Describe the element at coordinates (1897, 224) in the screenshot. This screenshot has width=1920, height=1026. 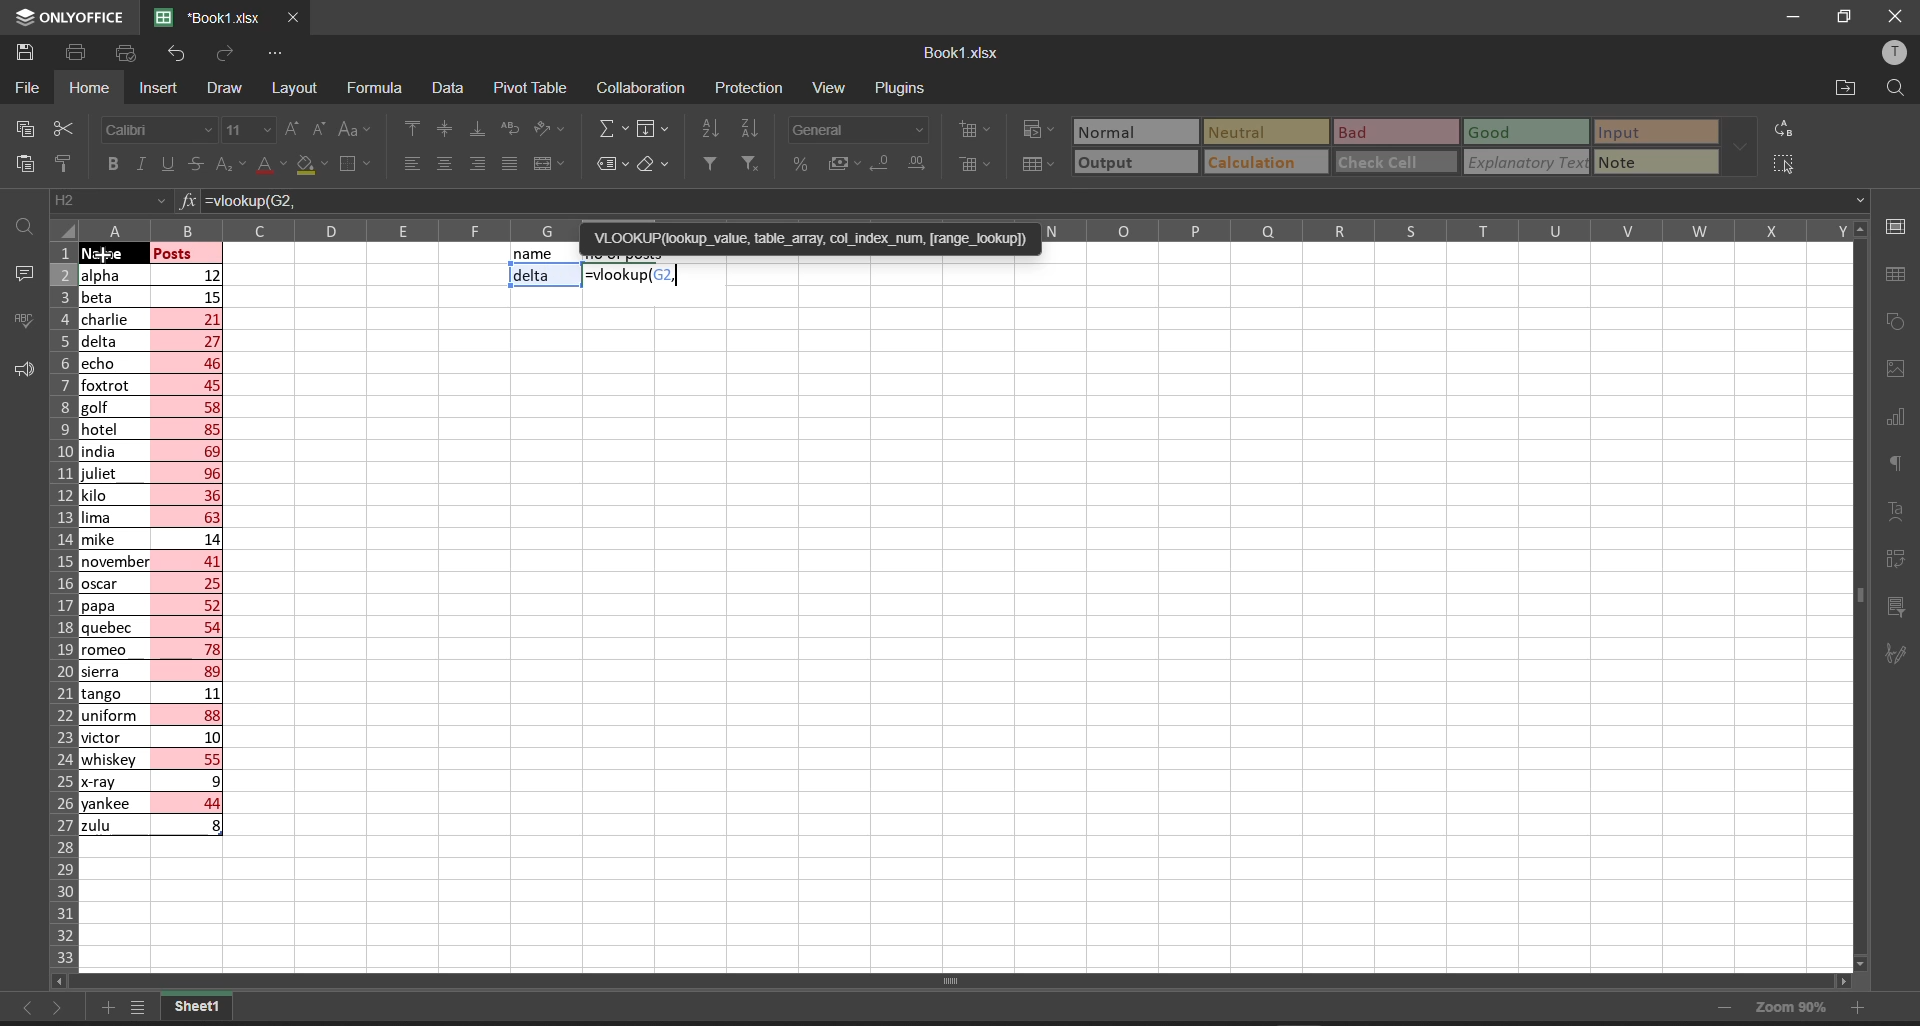
I see `cell settings` at that location.